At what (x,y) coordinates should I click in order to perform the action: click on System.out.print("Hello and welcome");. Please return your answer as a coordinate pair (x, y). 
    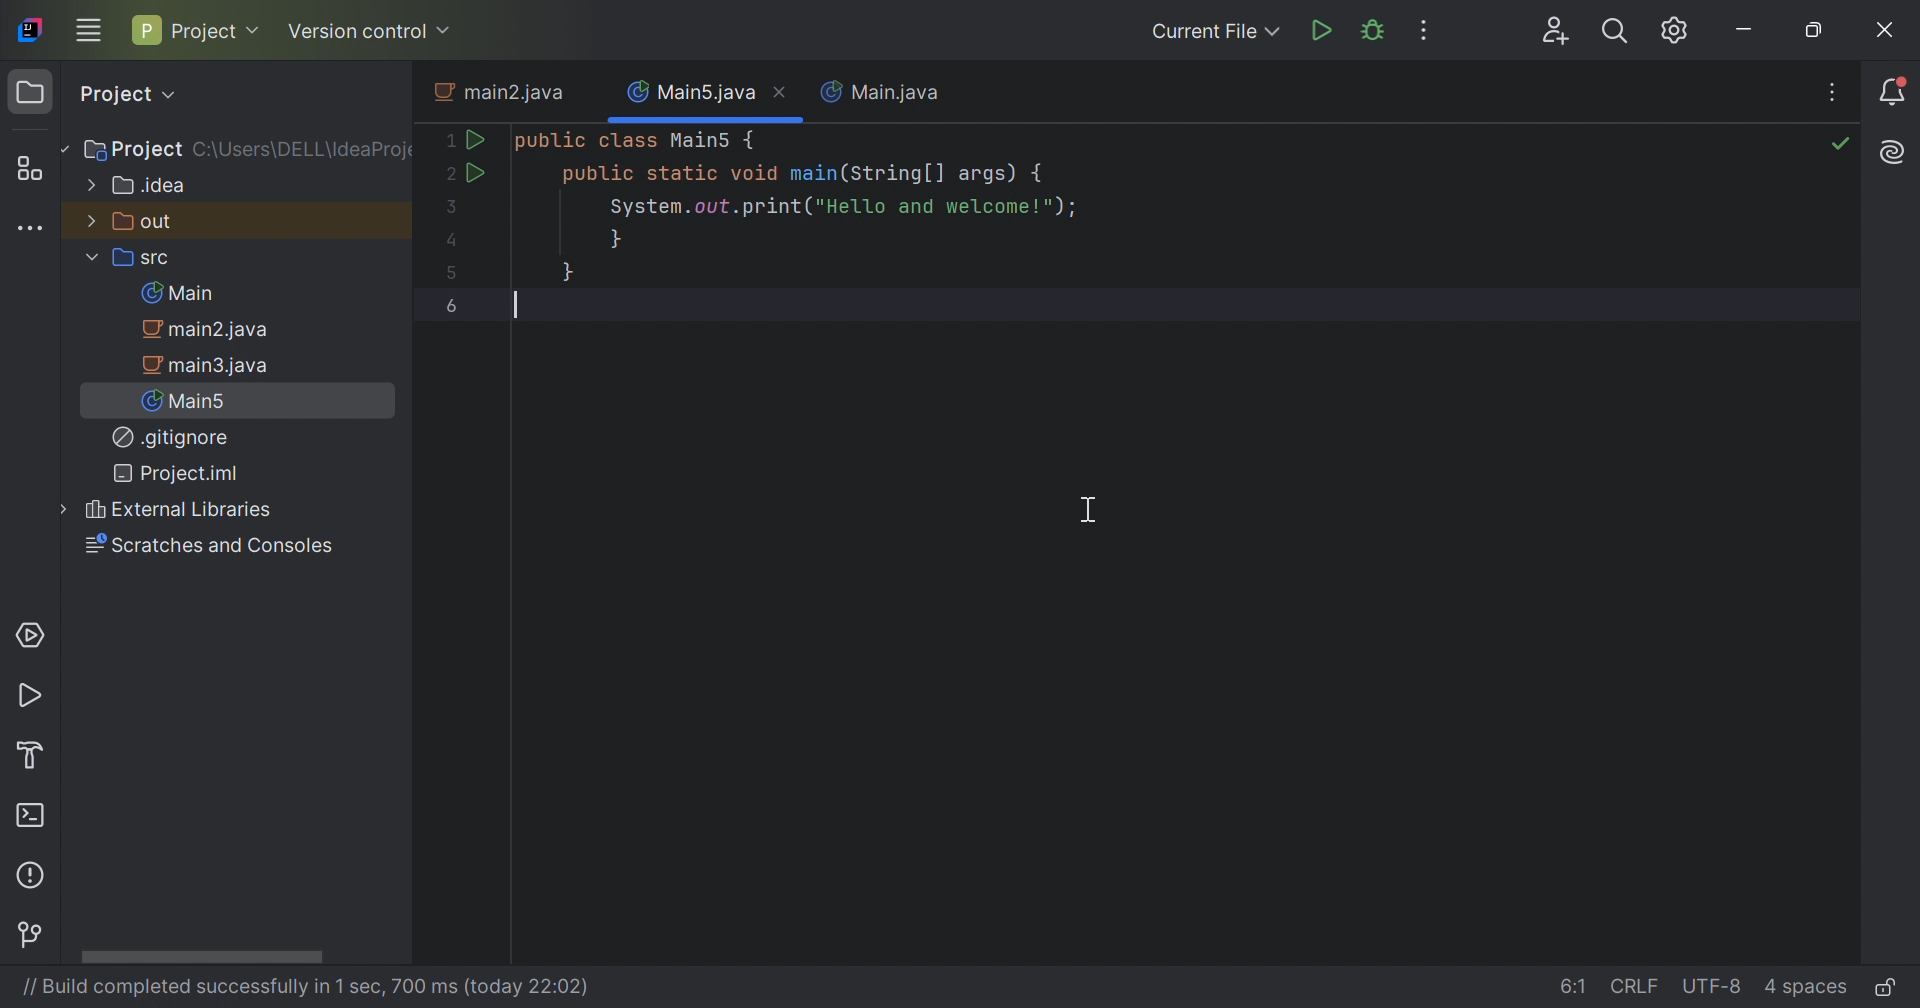
    Looking at the image, I should click on (841, 209).